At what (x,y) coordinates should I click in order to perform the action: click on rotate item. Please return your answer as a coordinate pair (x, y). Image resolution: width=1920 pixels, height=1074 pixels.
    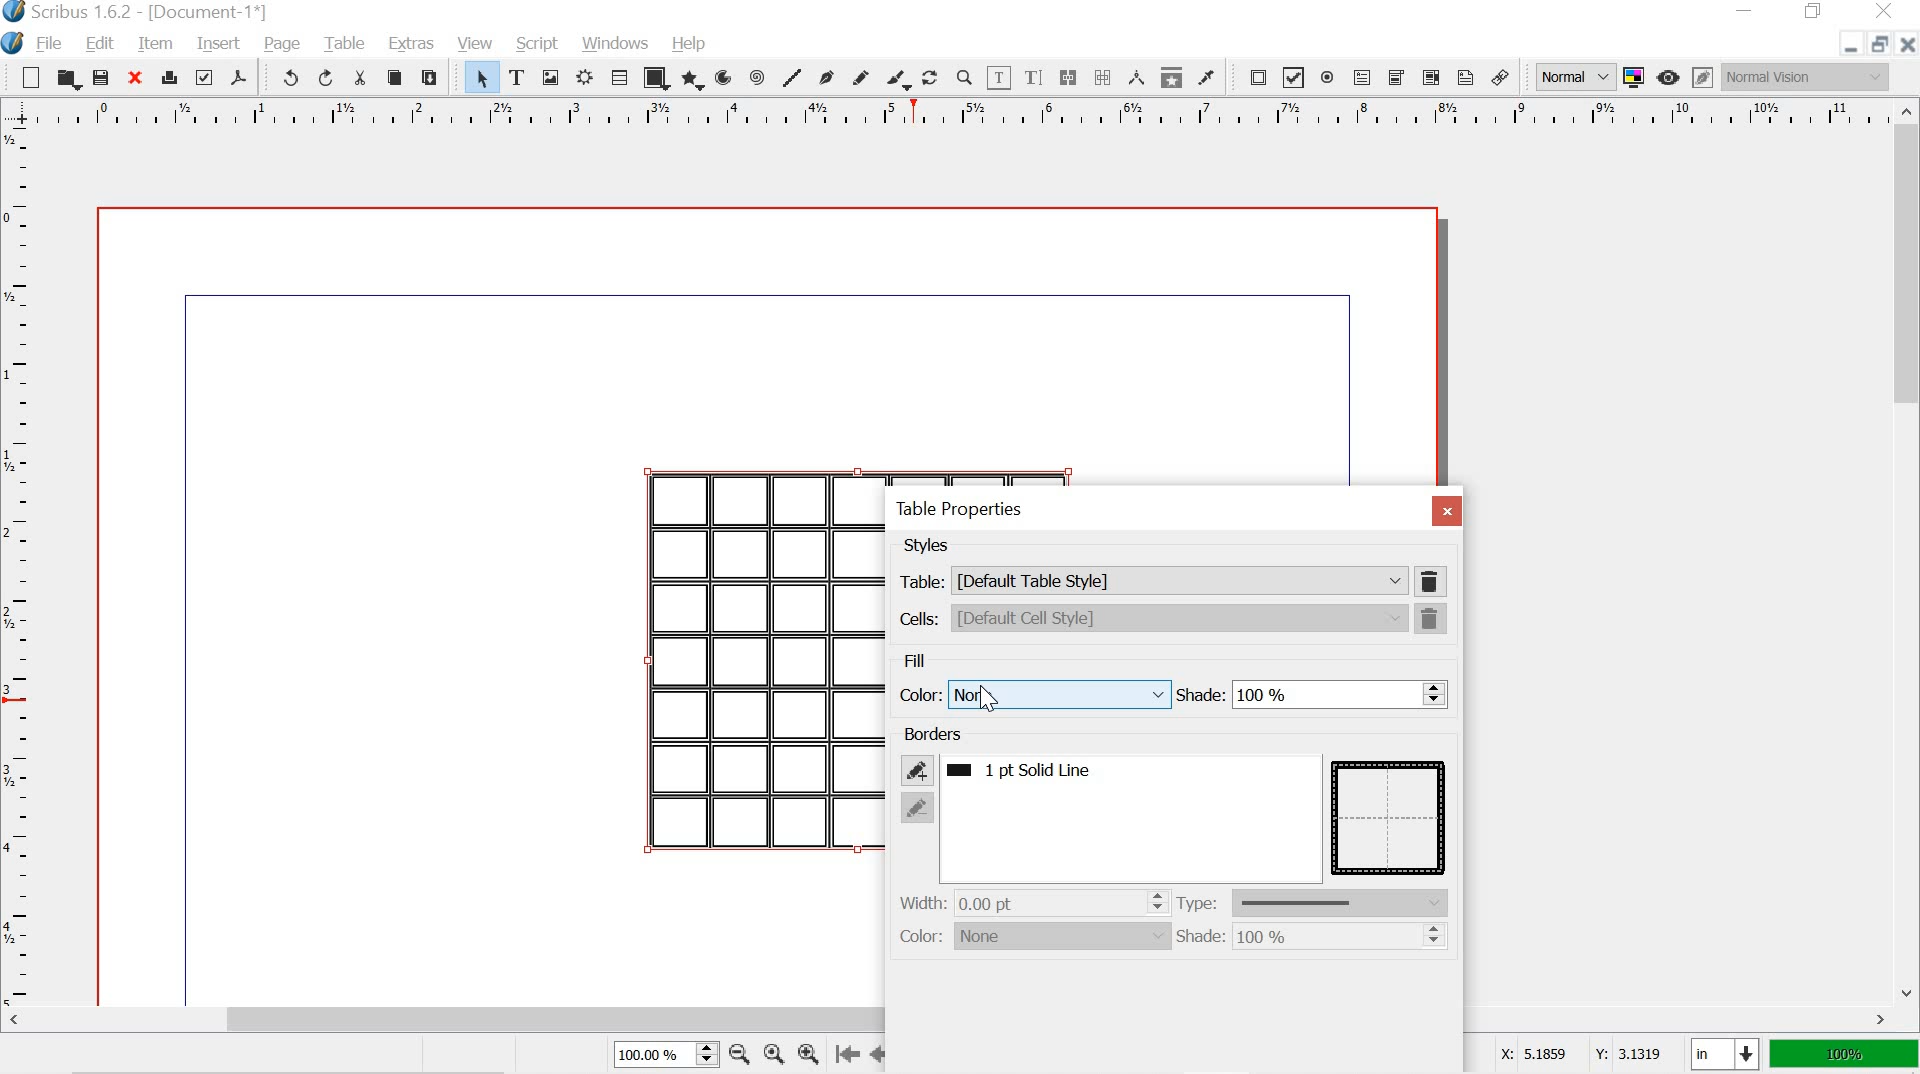
    Looking at the image, I should click on (928, 78).